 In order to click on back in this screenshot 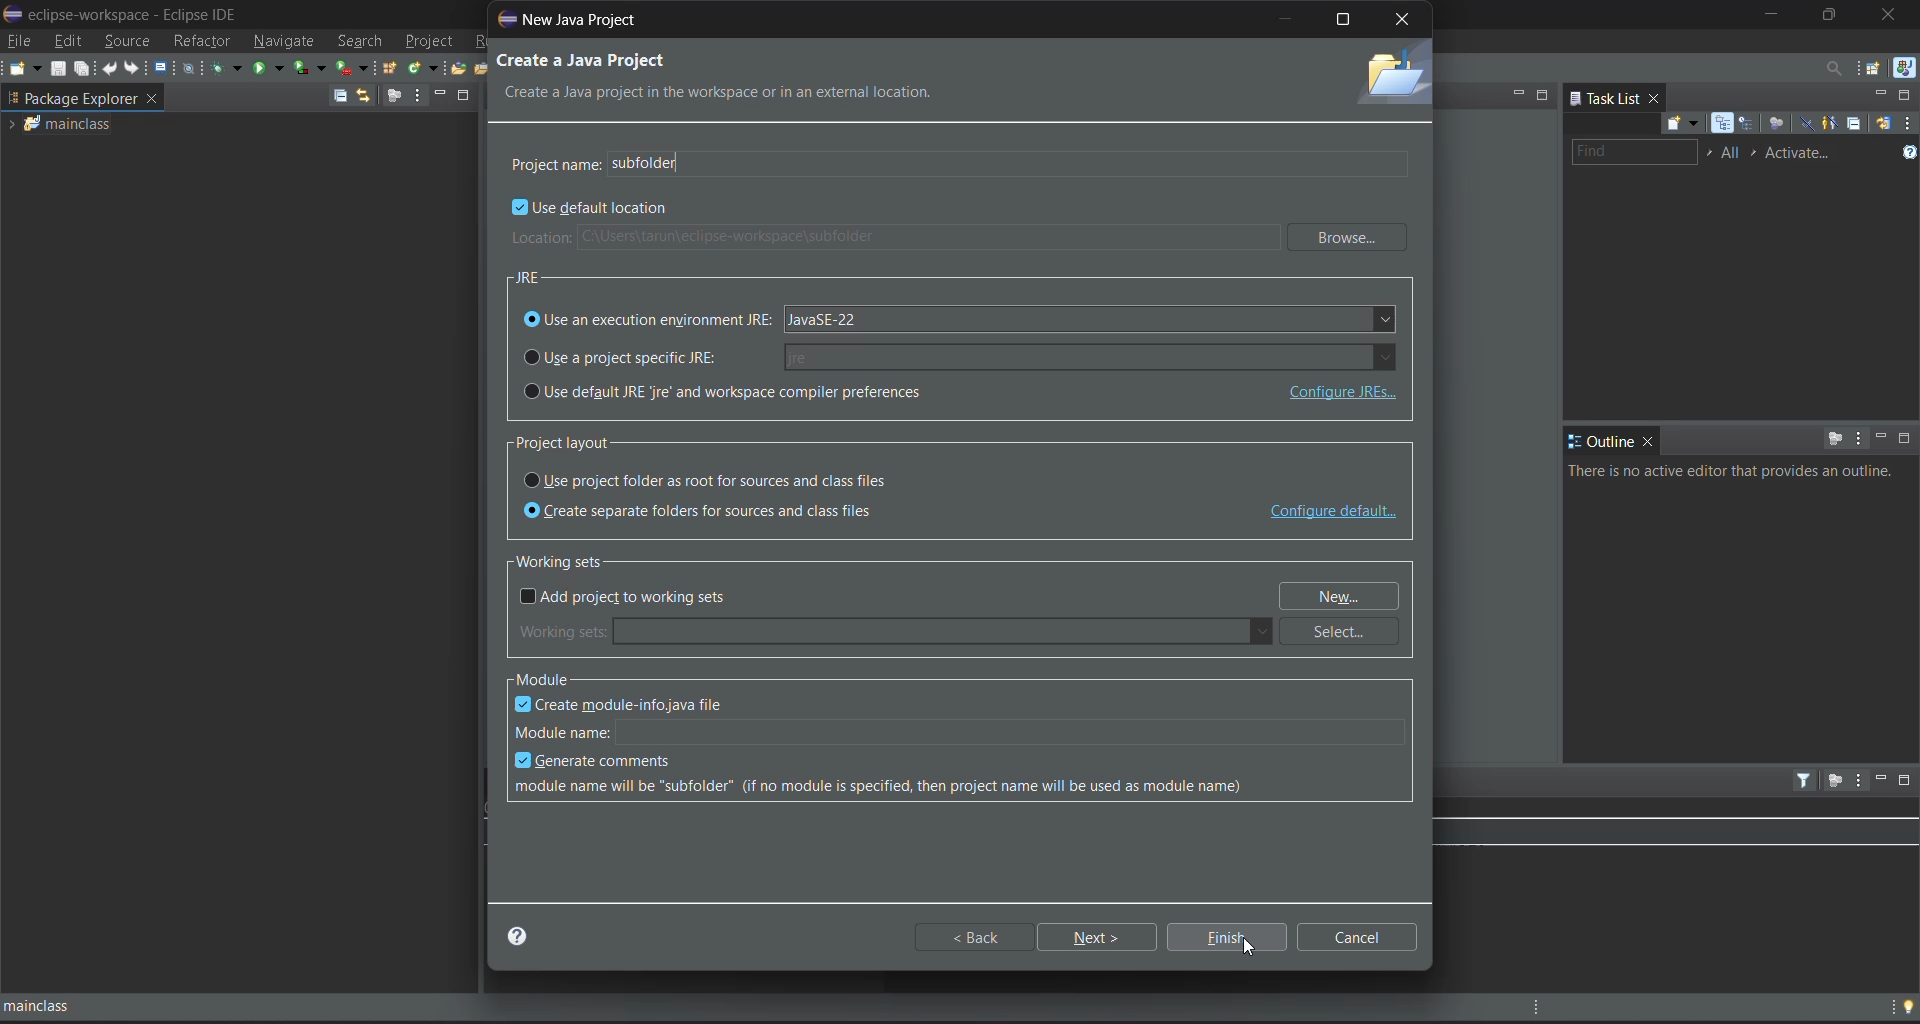, I will do `click(976, 936)`.